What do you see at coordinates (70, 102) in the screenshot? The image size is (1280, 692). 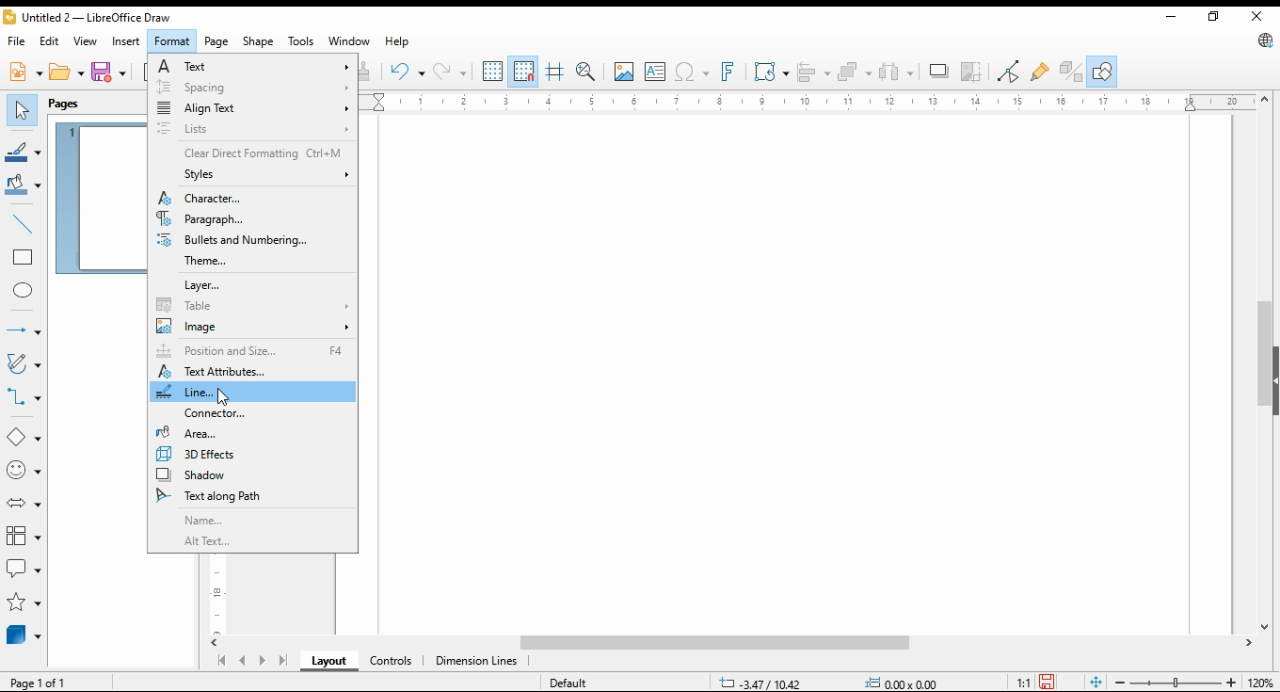 I see `pages` at bounding box center [70, 102].